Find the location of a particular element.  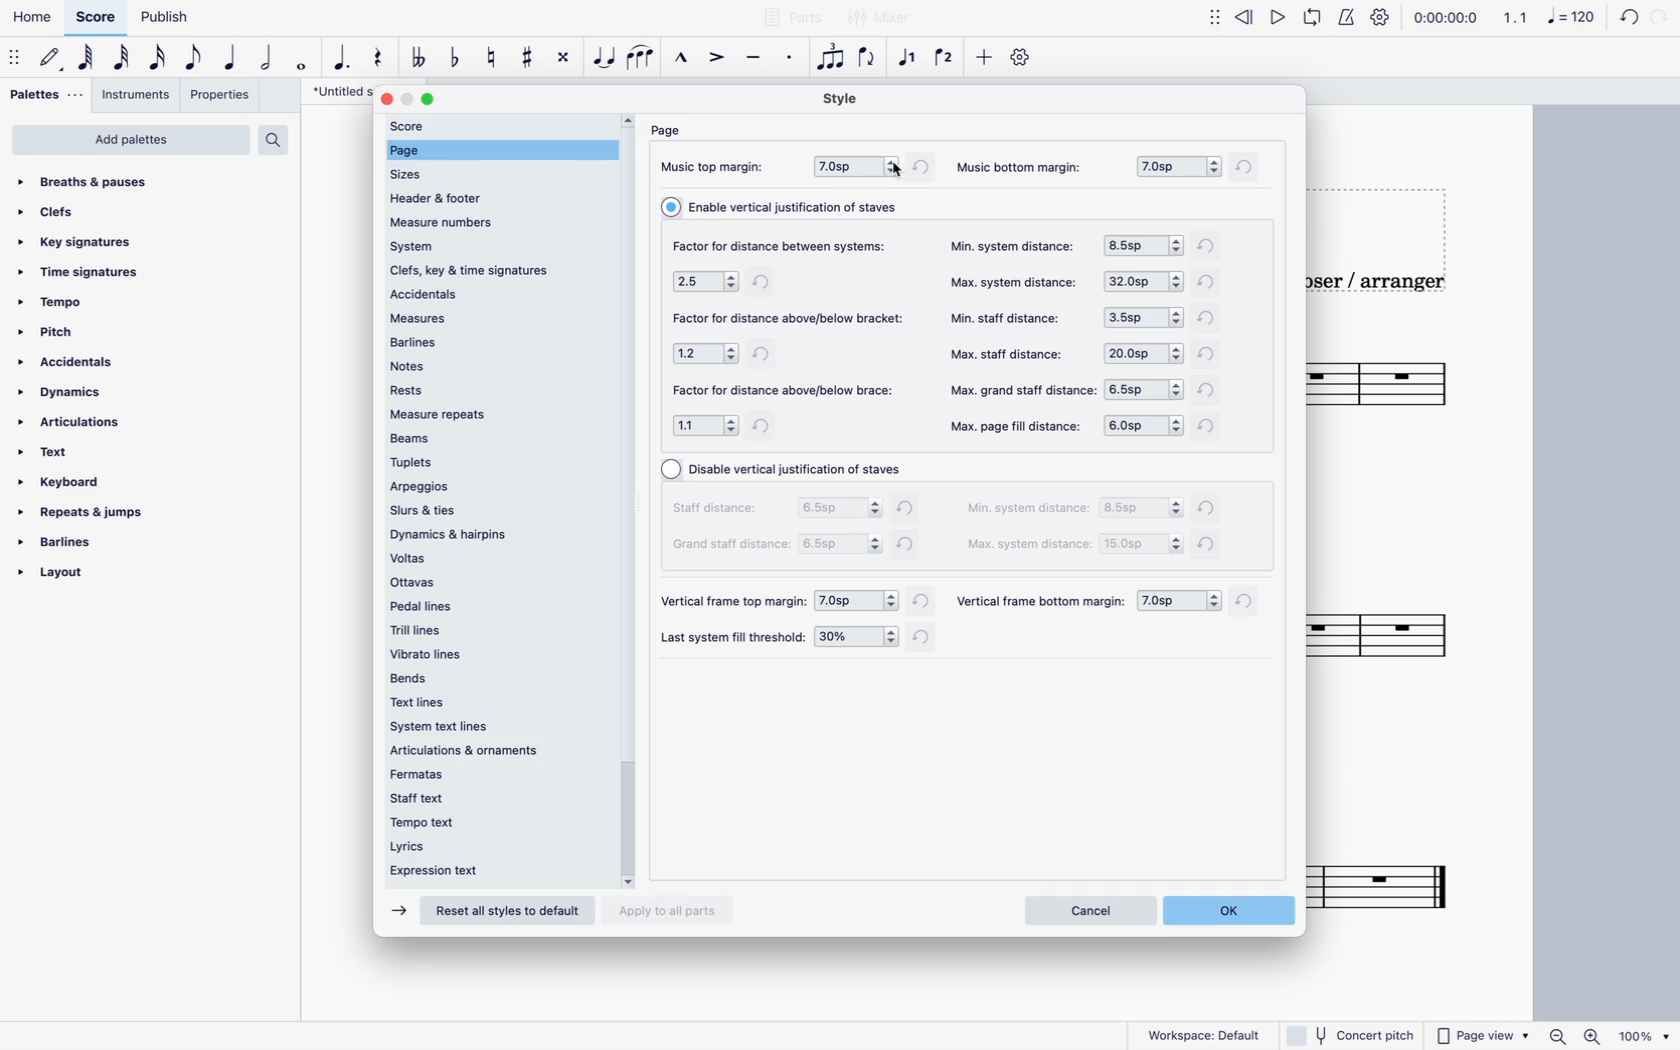

options is located at coordinates (706, 352).